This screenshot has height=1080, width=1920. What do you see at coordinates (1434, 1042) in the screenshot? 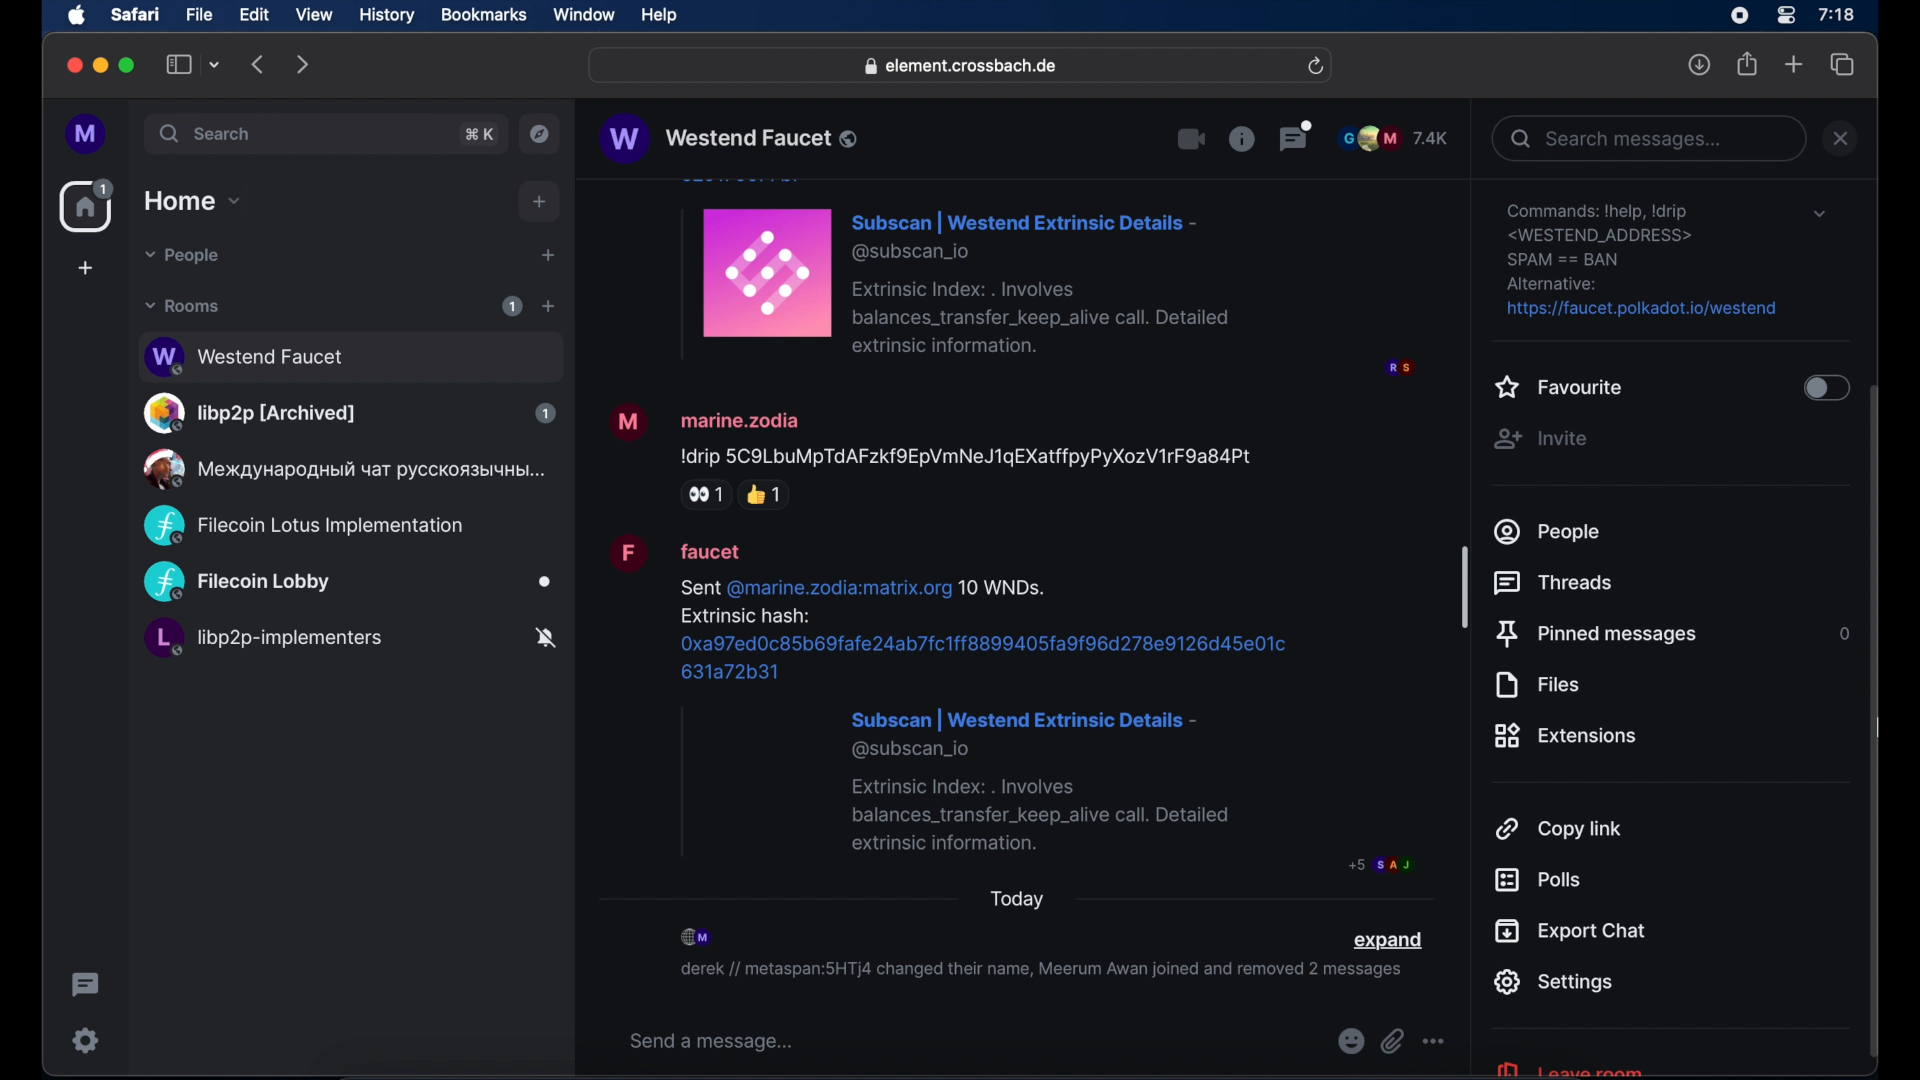
I see `more options` at bounding box center [1434, 1042].